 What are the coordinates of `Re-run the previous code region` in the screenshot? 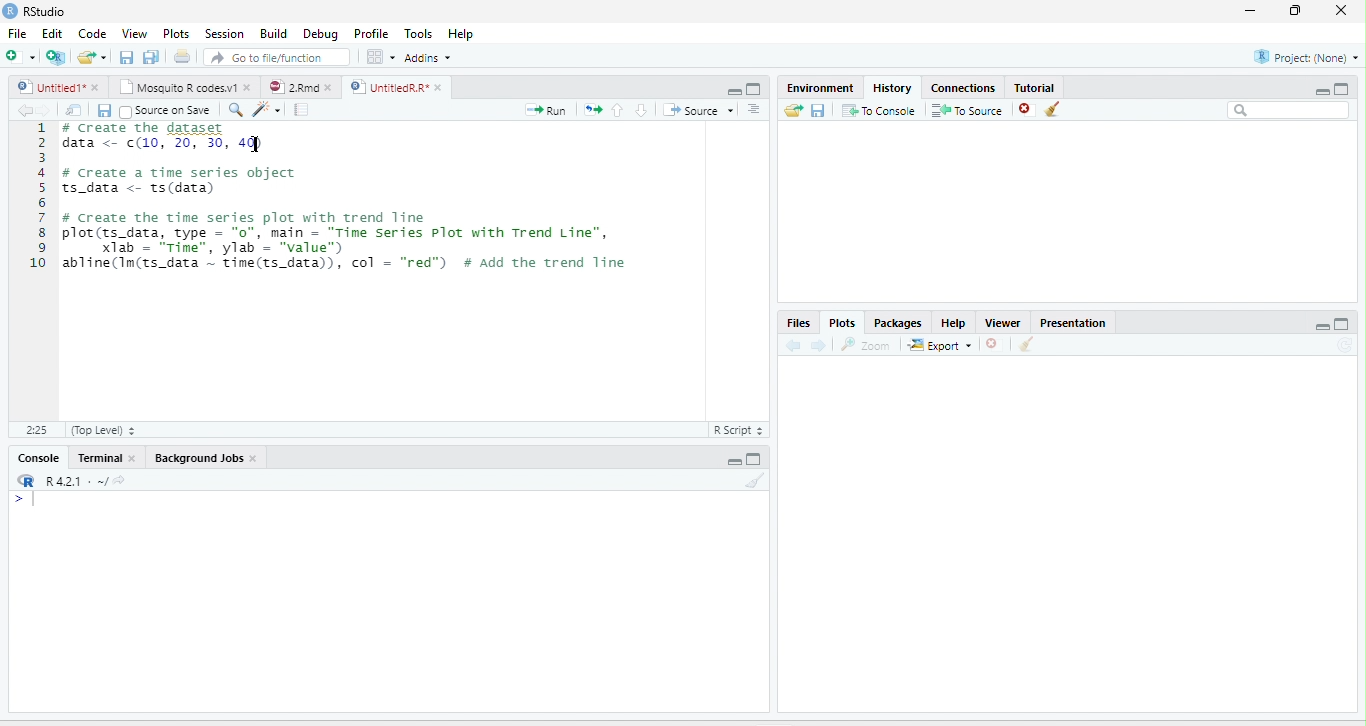 It's located at (592, 110).